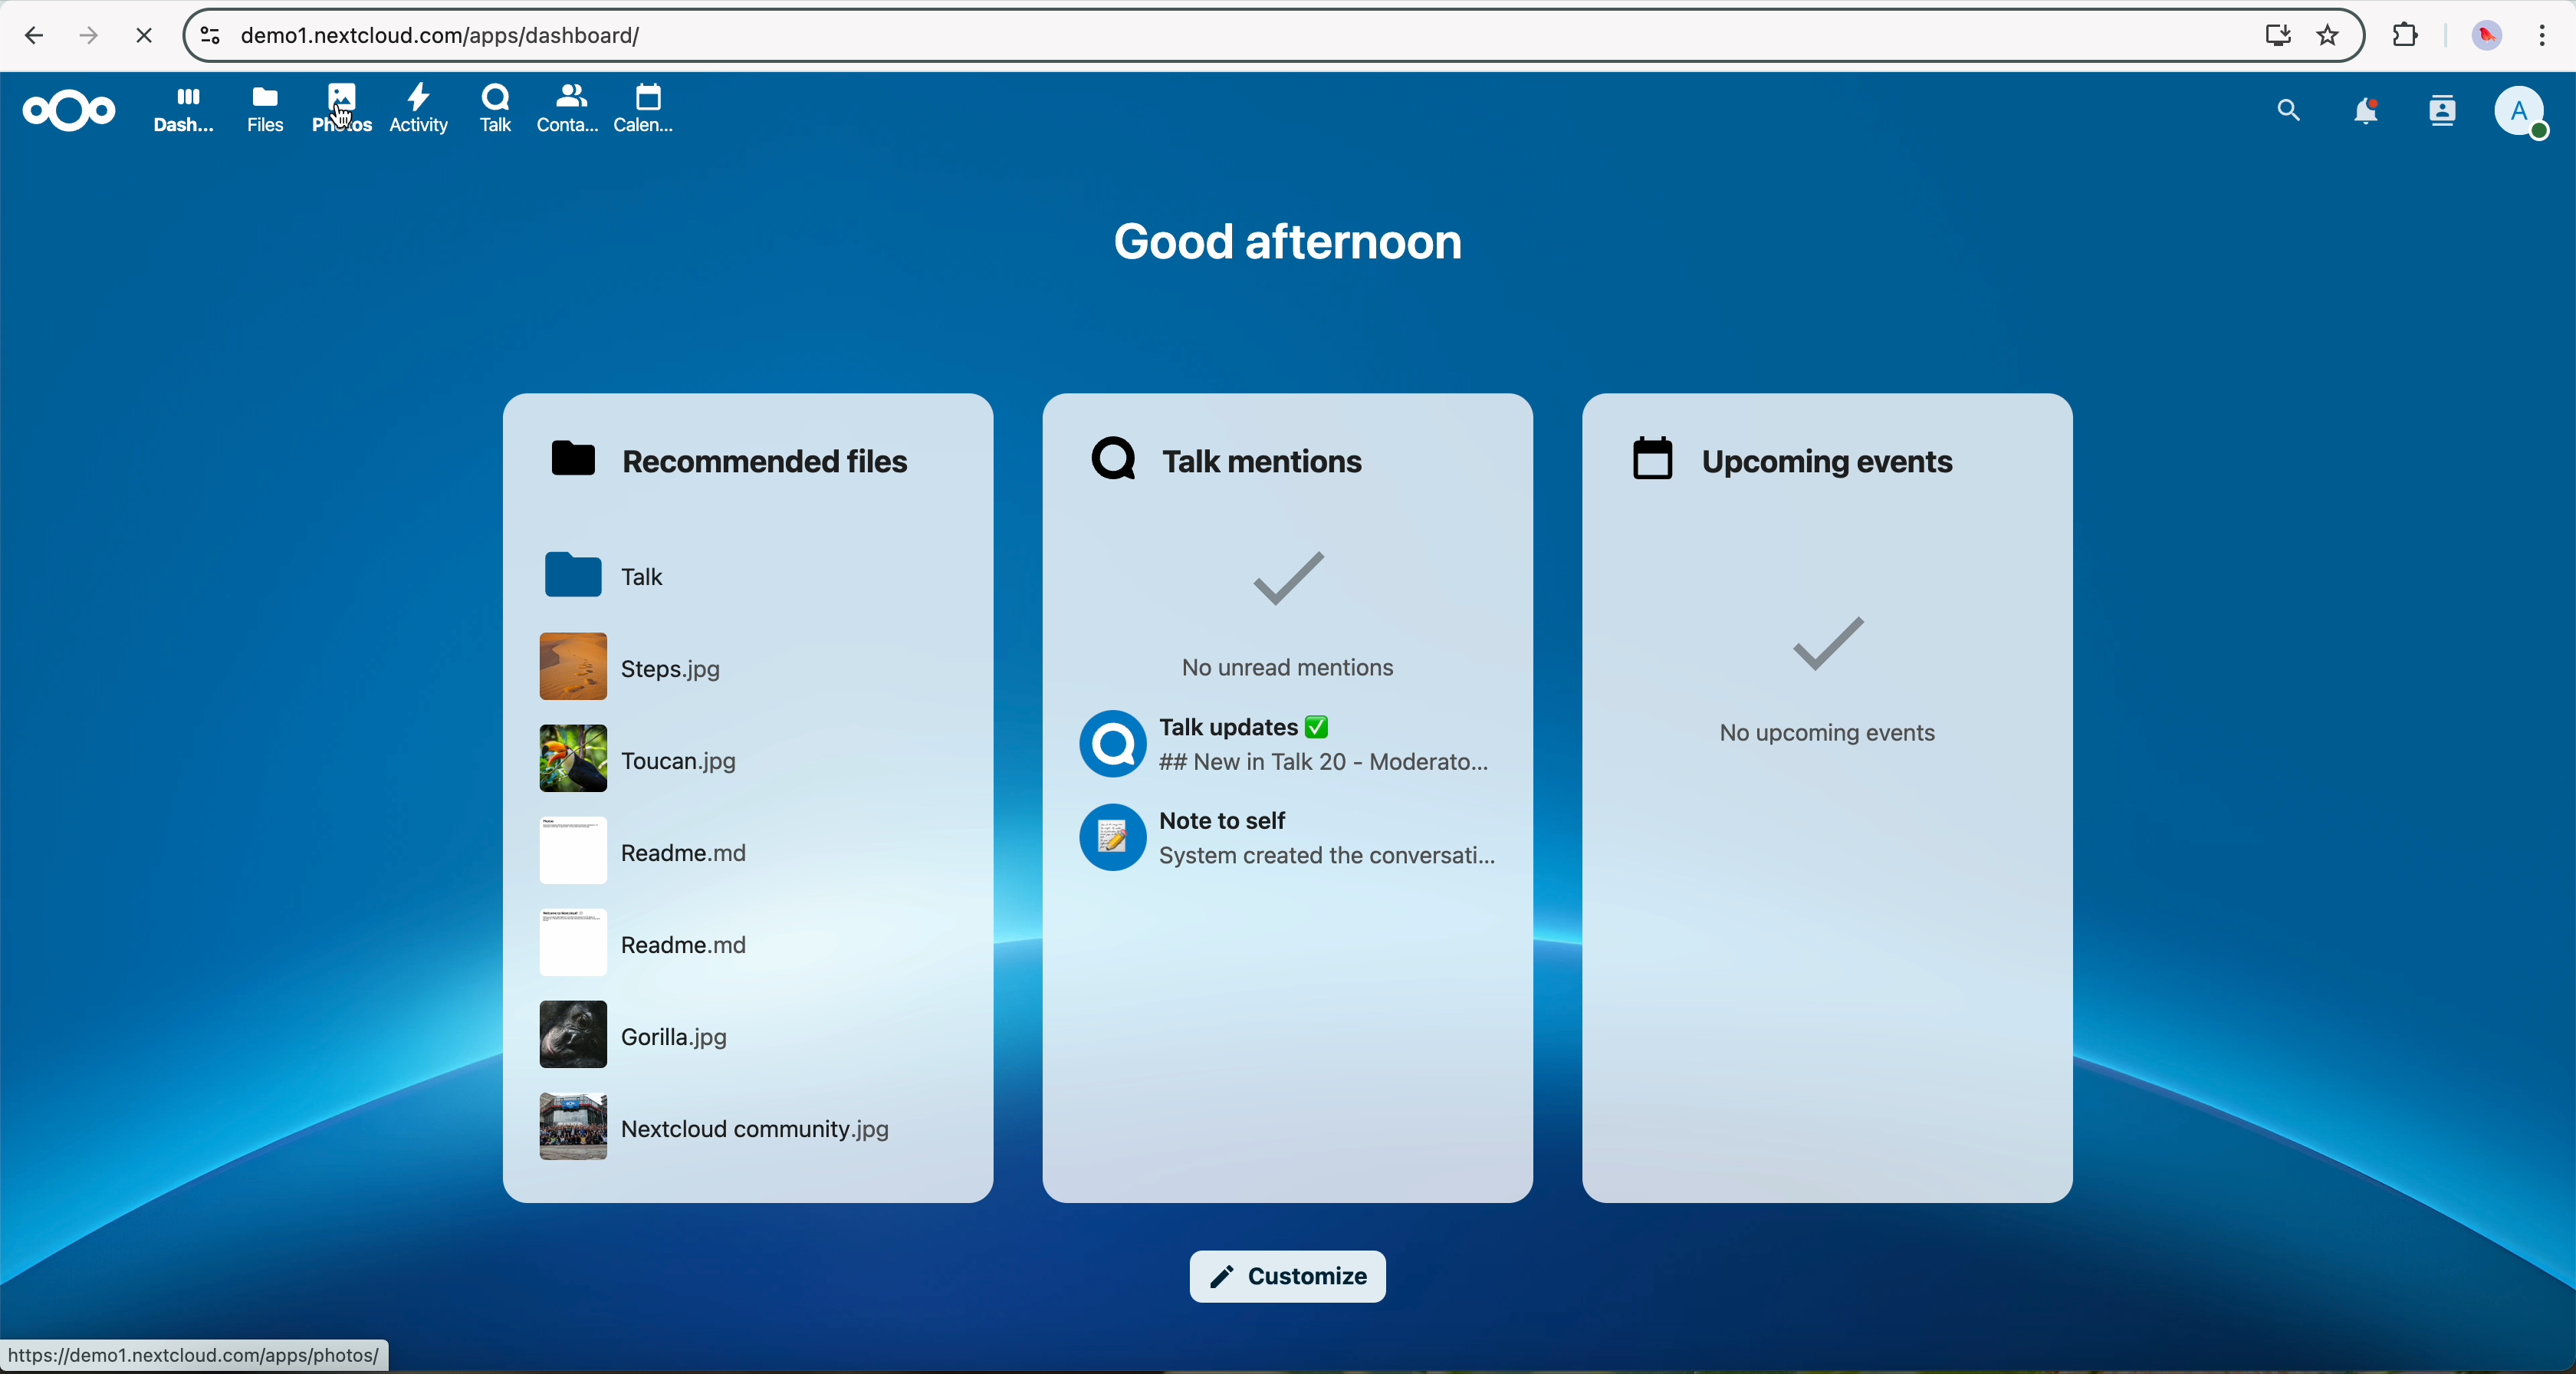  What do you see at coordinates (441, 36) in the screenshot?
I see `URL` at bounding box center [441, 36].